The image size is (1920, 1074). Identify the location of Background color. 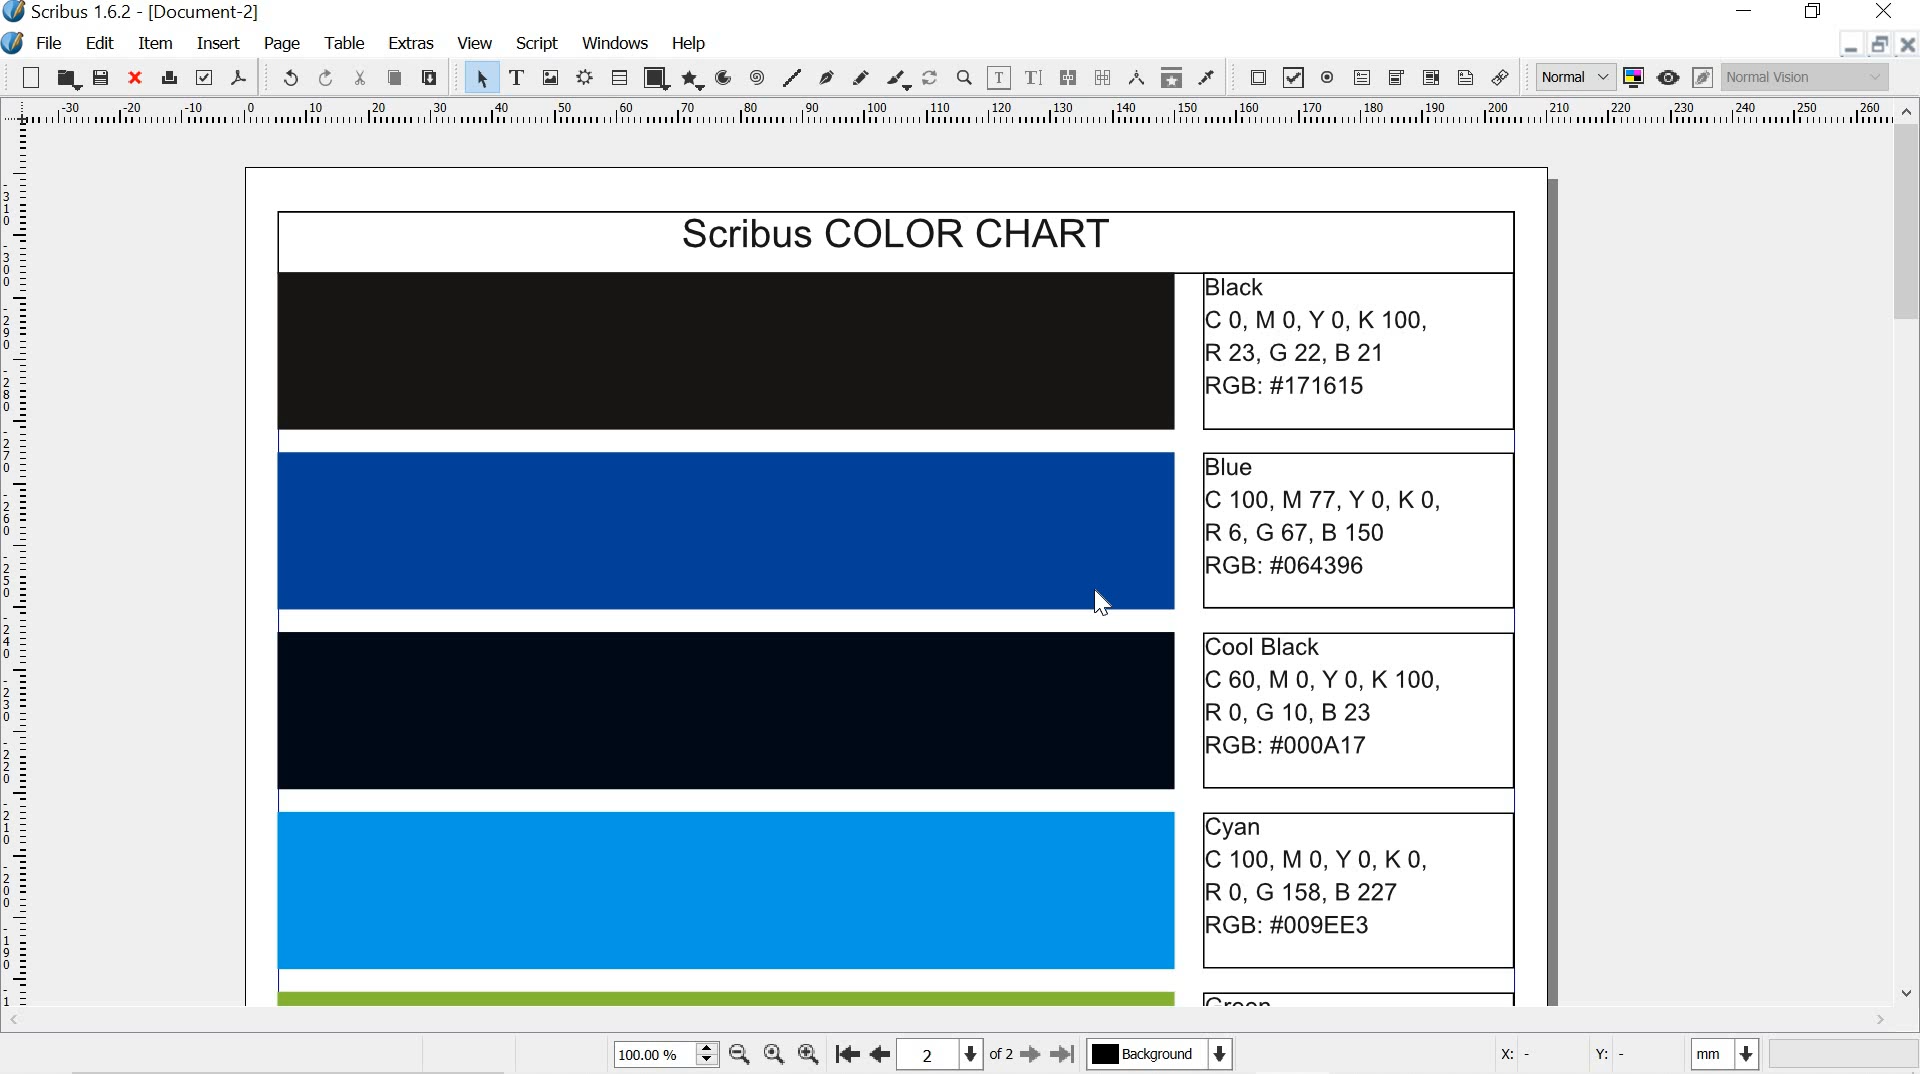
(1158, 1054).